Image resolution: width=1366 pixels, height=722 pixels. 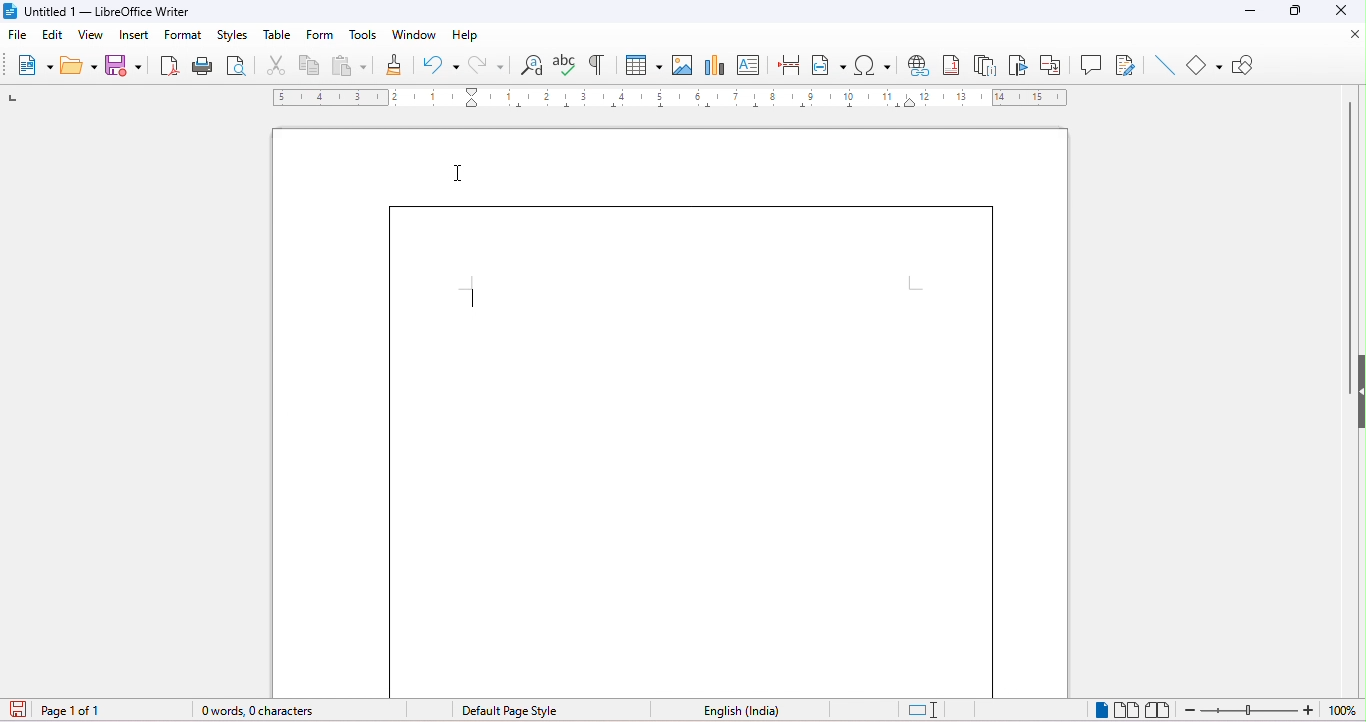 What do you see at coordinates (1204, 65) in the screenshot?
I see `shape` at bounding box center [1204, 65].